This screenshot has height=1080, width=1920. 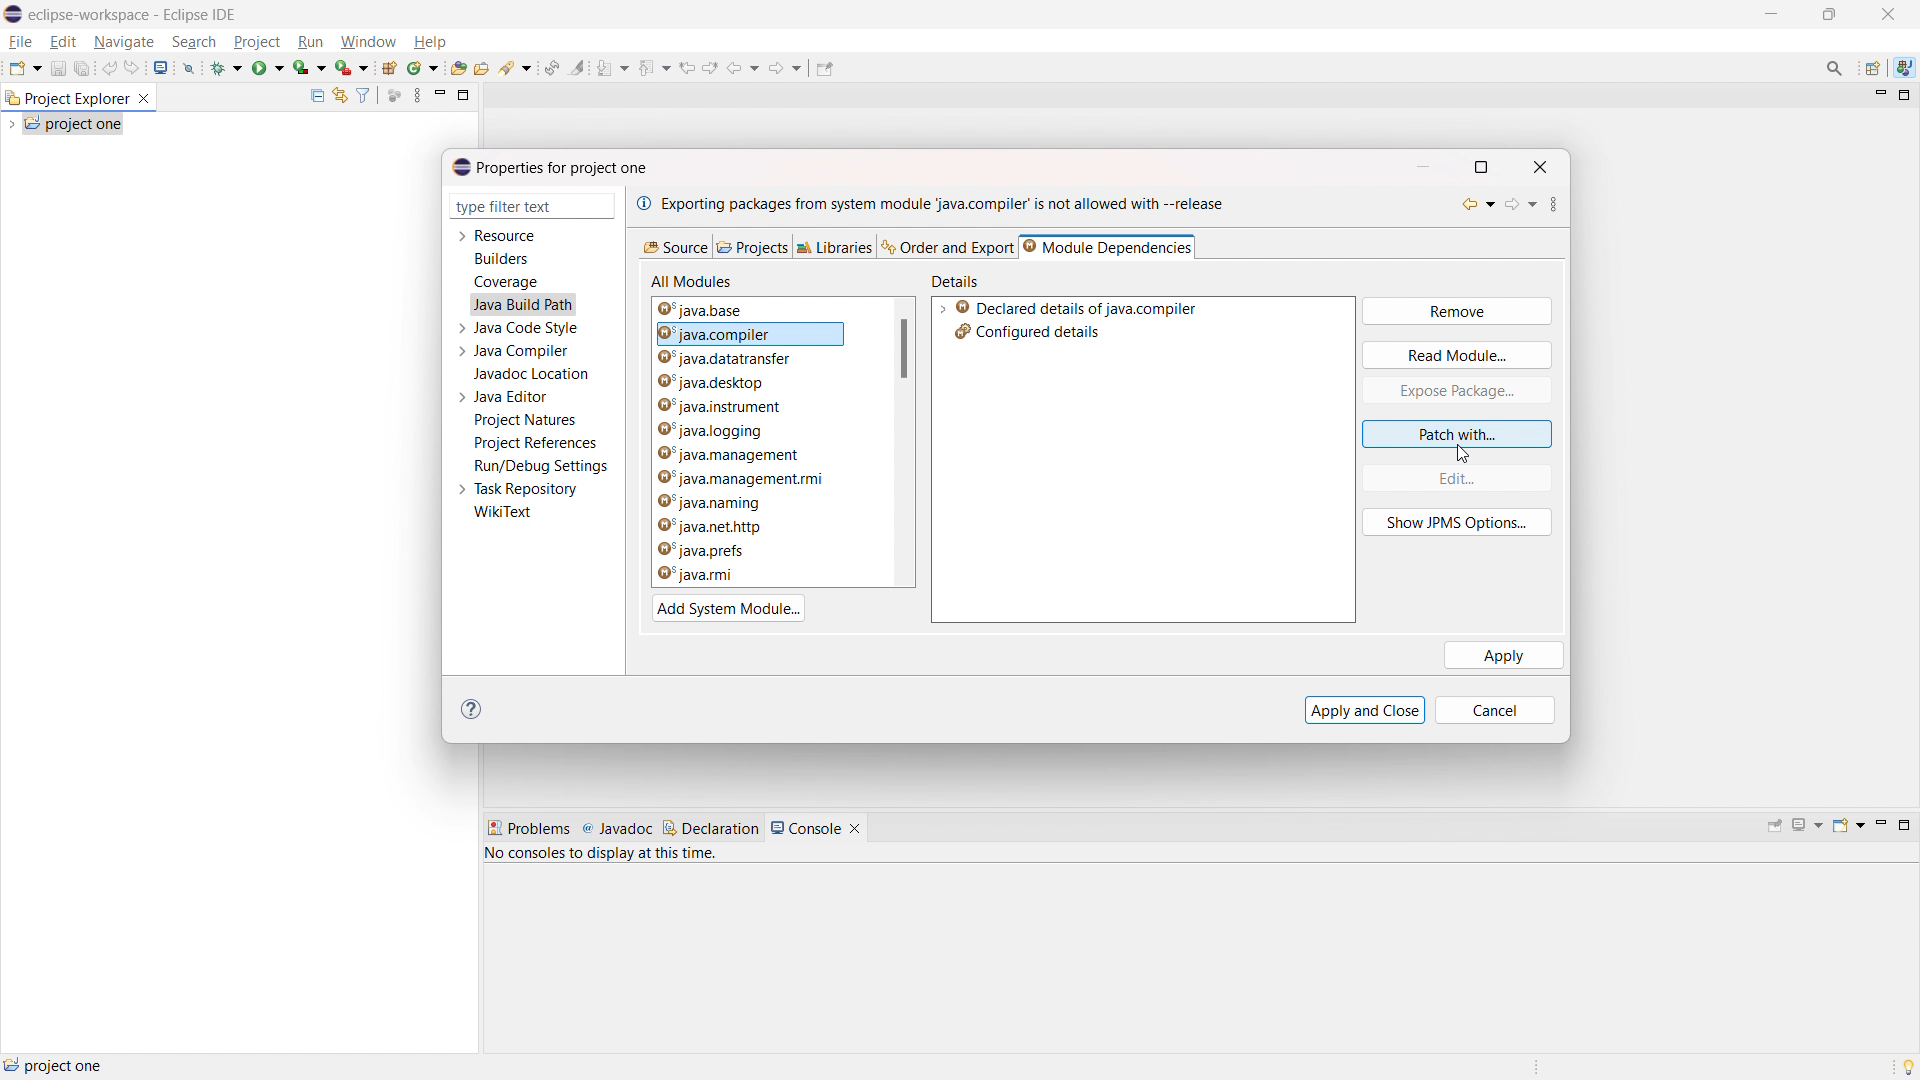 I want to click on toggle ant mark occurances, so click(x=578, y=67).